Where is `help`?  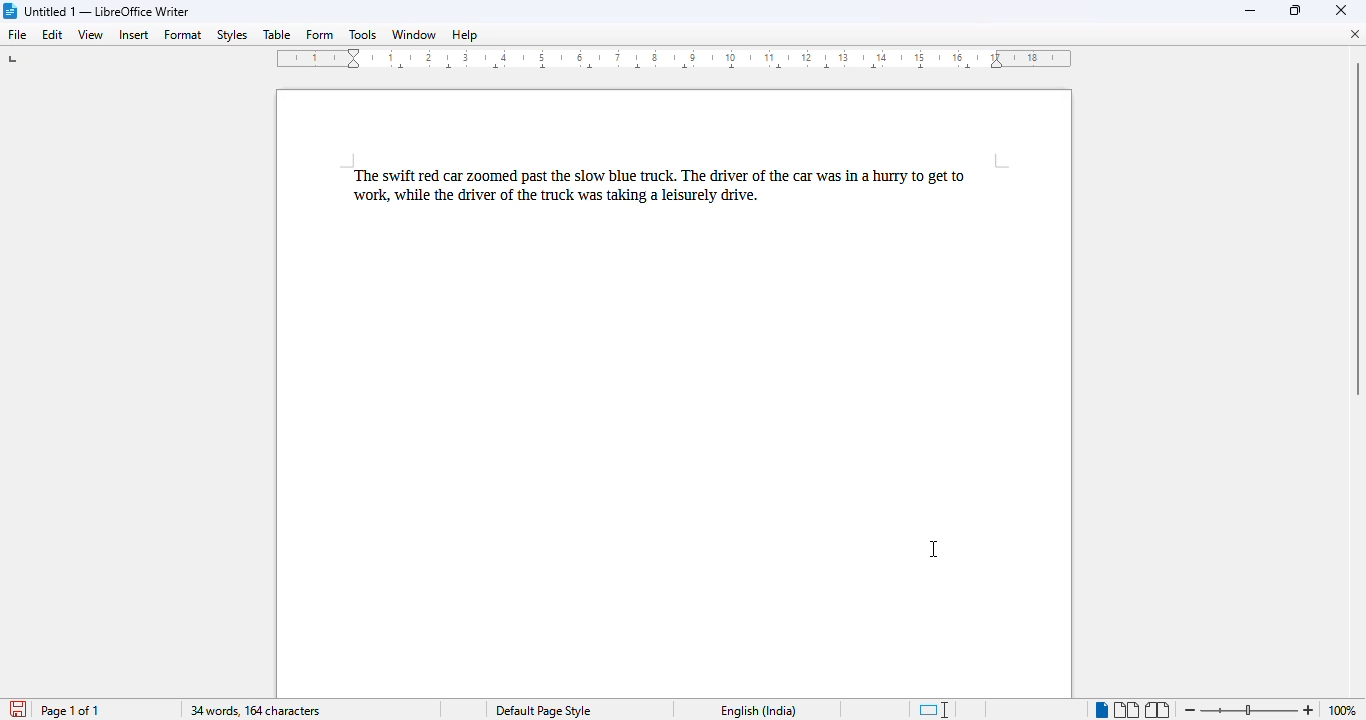 help is located at coordinates (464, 35).